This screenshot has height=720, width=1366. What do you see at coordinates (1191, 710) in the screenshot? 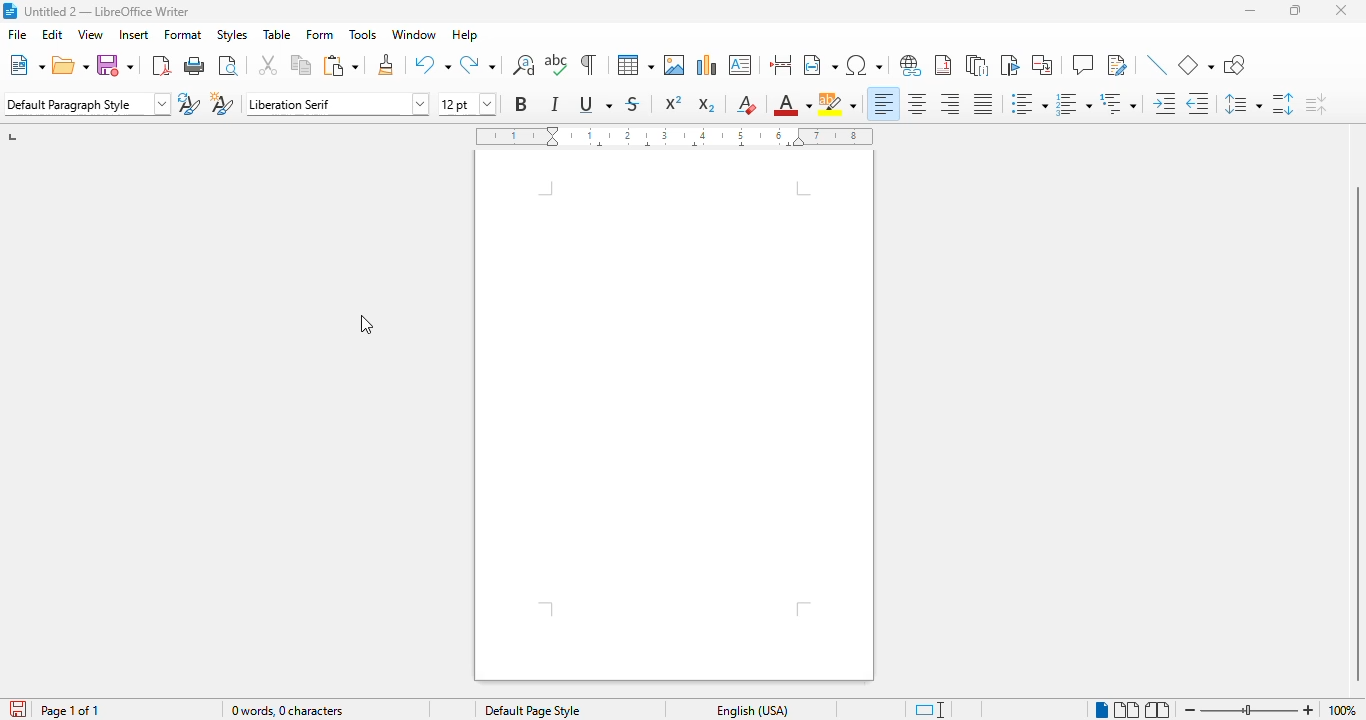
I see `zoom out` at bounding box center [1191, 710].